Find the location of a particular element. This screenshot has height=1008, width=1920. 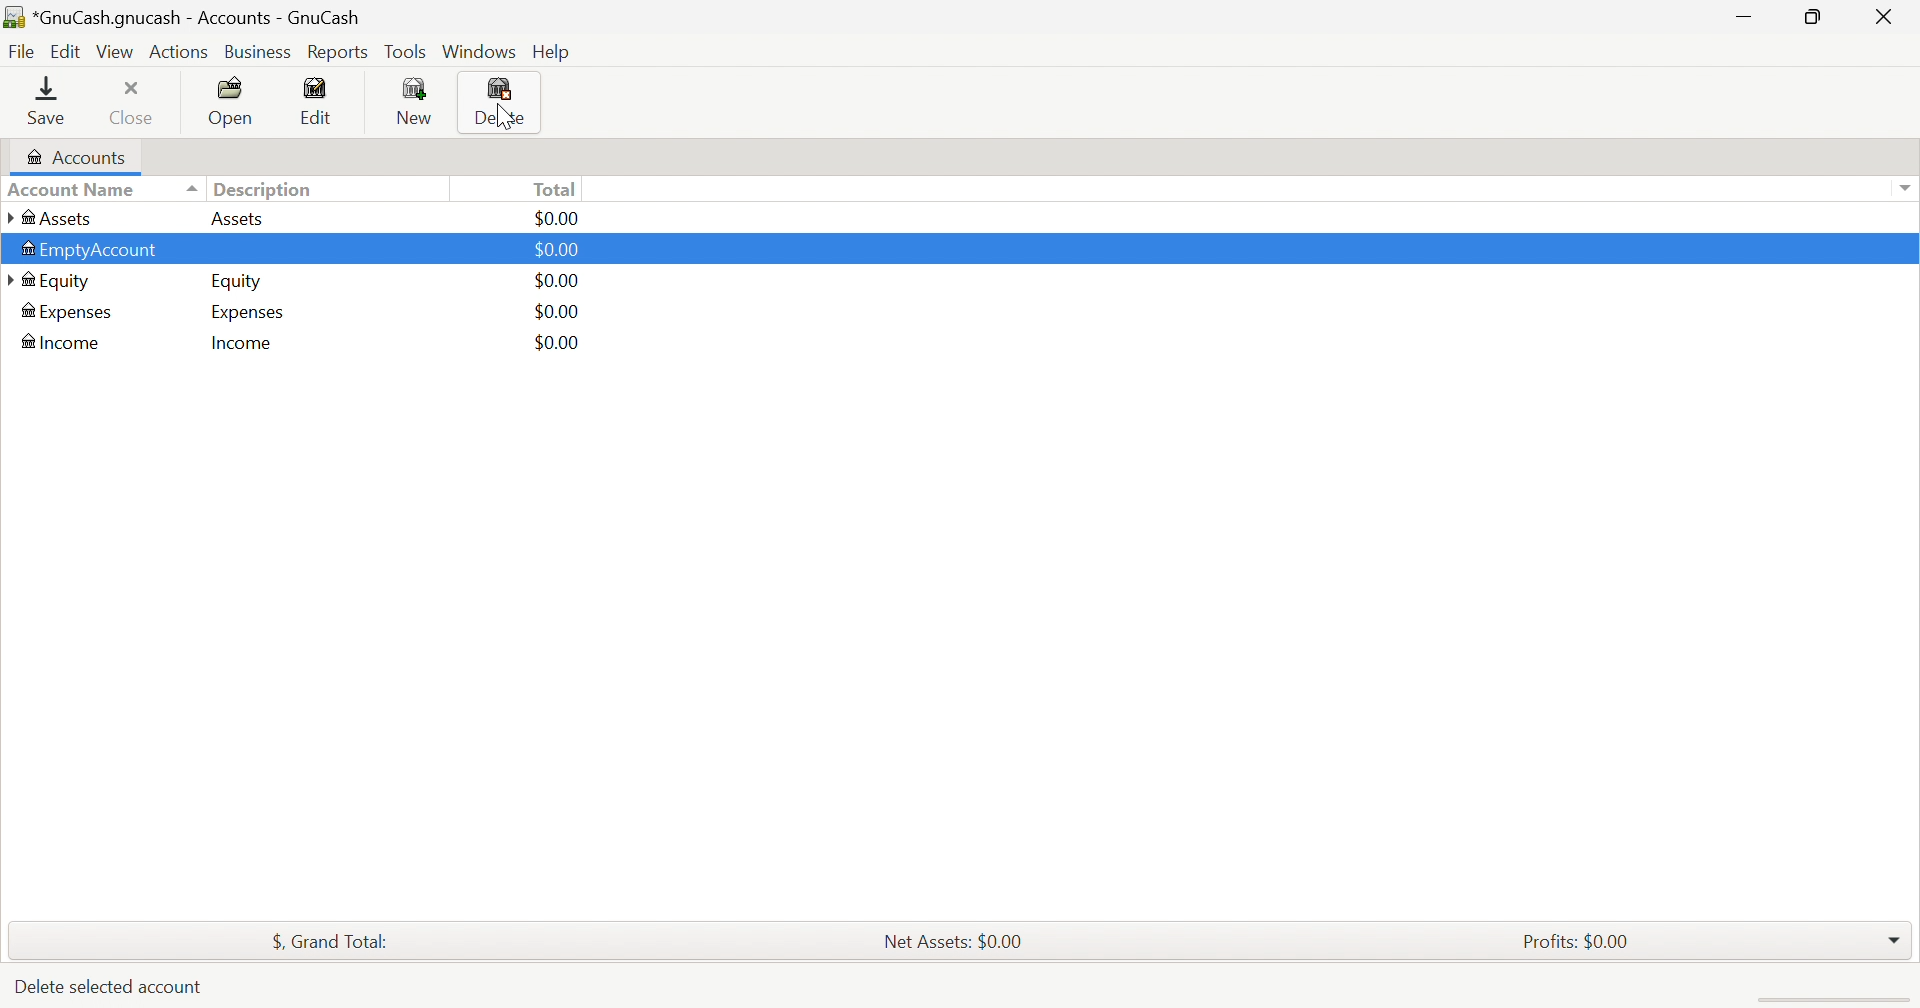

Drop Down is located at coordinates (1894, 935).